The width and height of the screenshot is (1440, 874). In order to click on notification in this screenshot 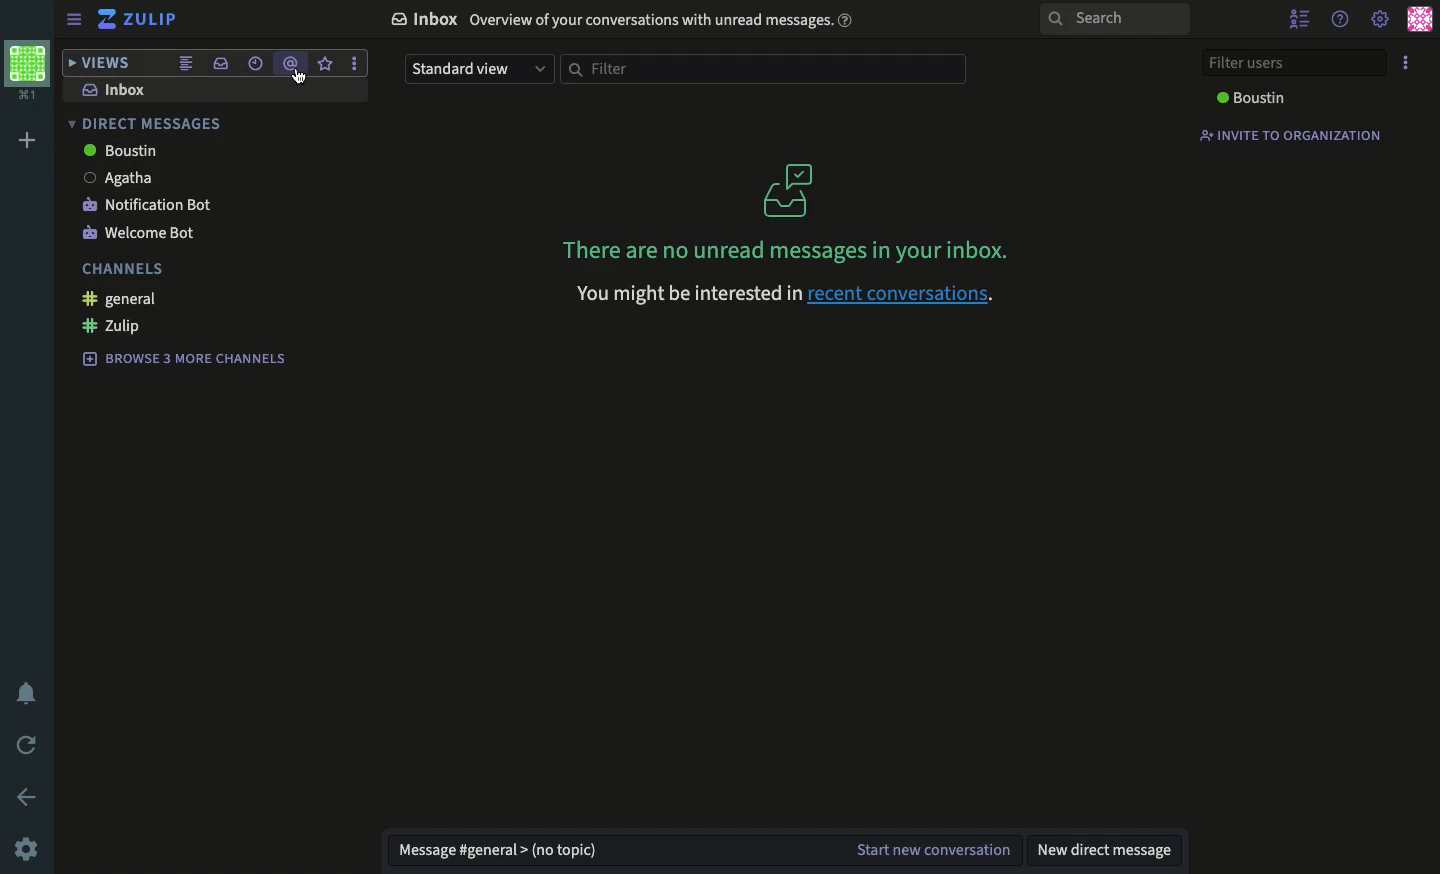, I will do `click(31, 692)`.